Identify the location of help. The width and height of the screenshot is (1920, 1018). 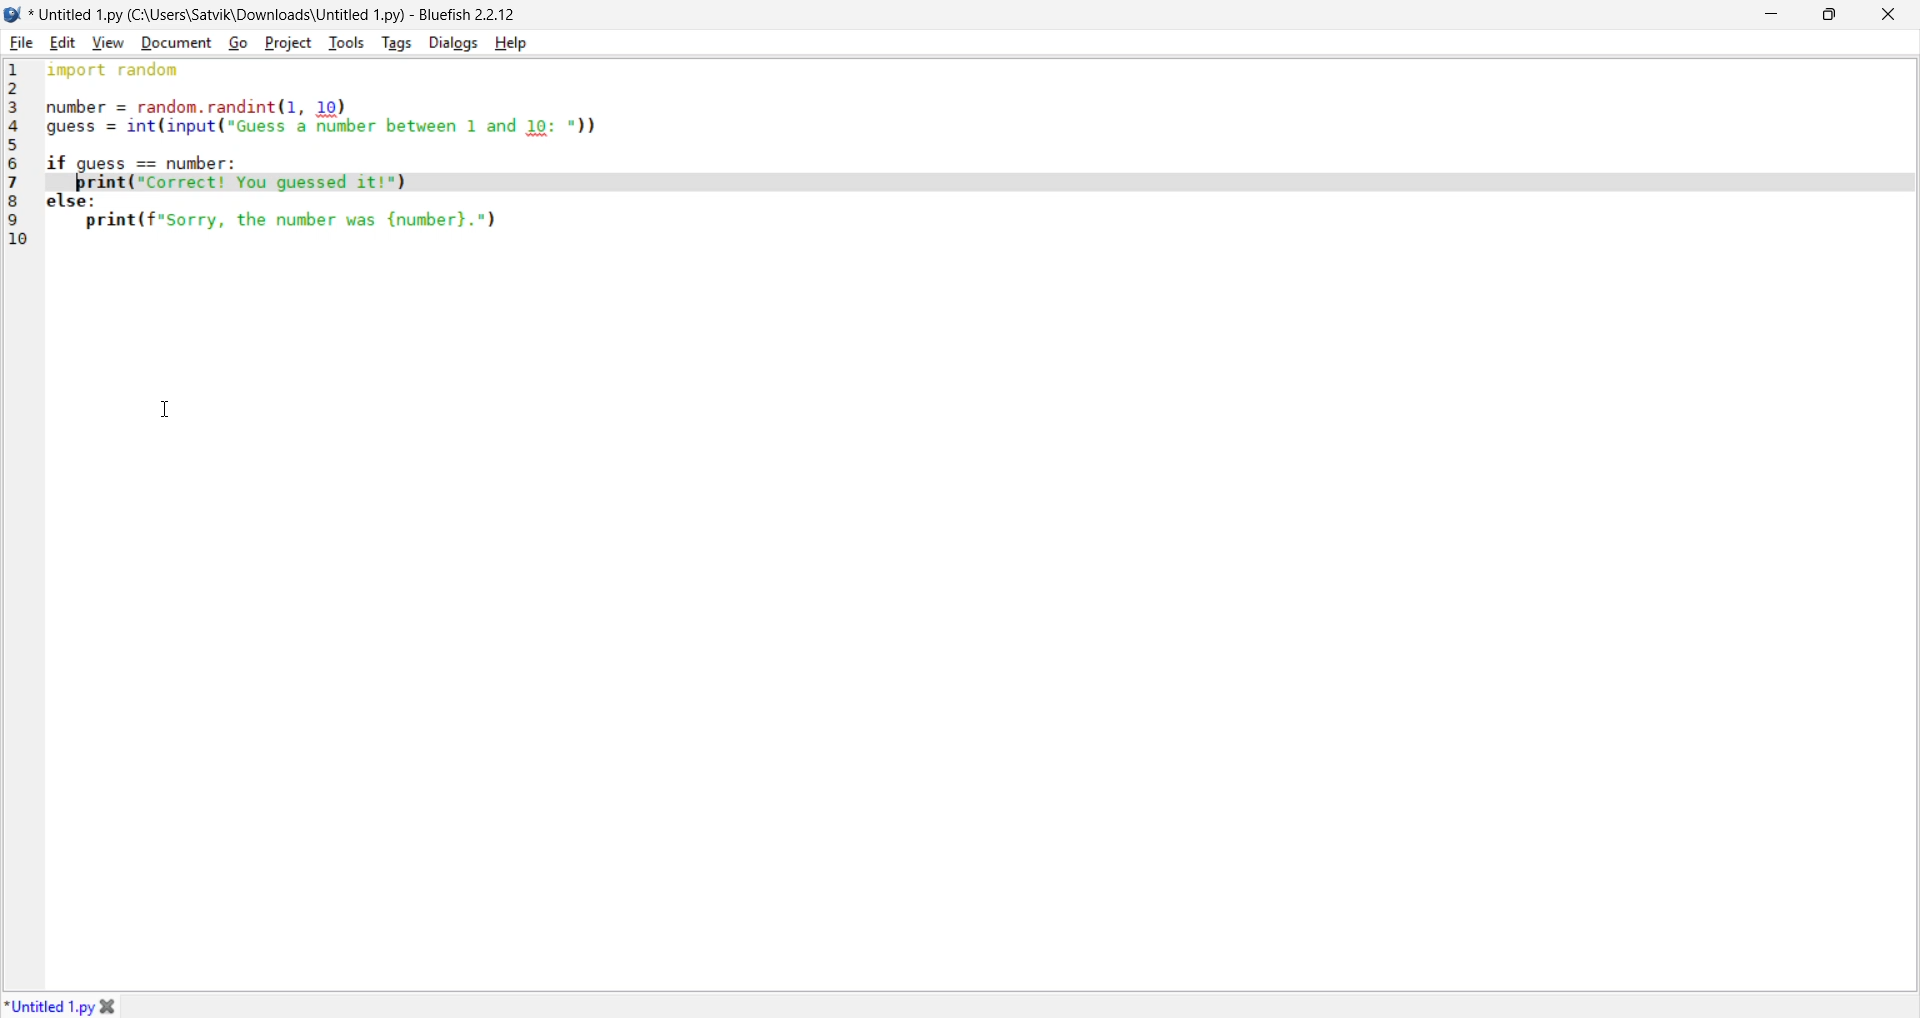
(512, 43).